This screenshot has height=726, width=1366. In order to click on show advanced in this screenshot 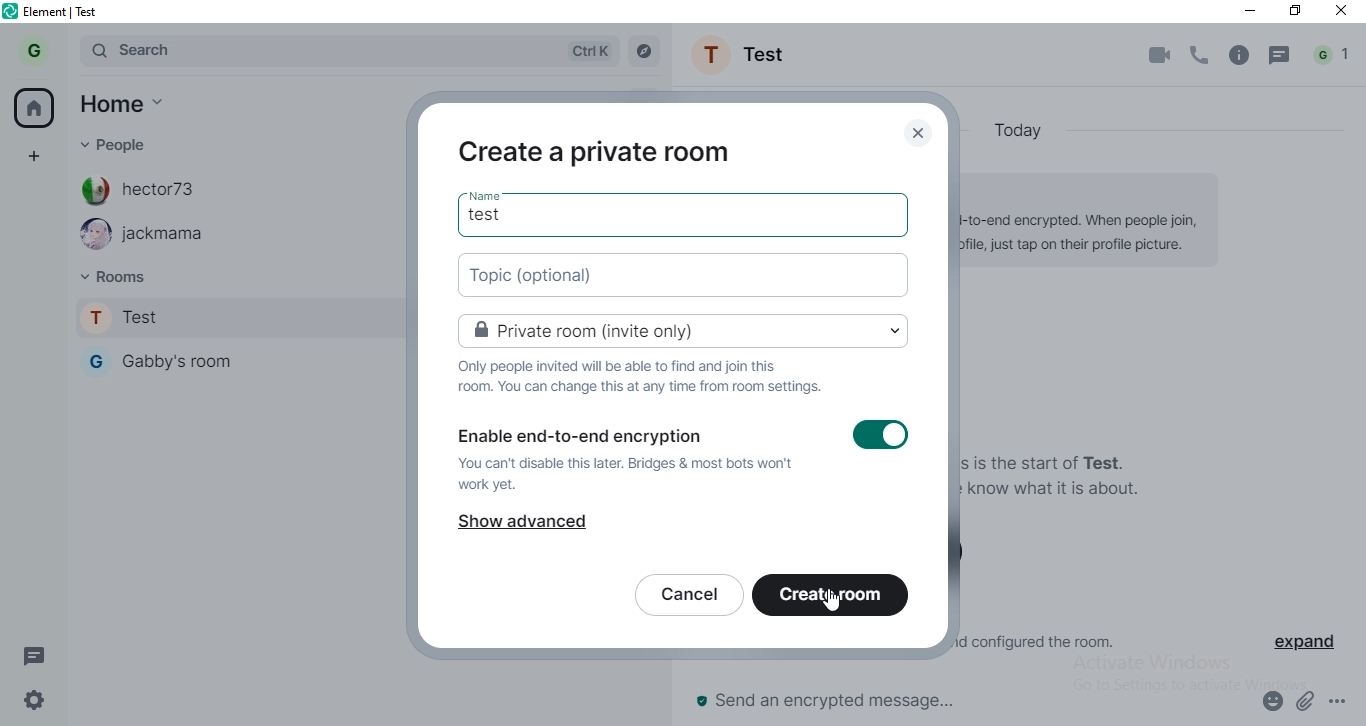, I will do `click(532, 527)`.